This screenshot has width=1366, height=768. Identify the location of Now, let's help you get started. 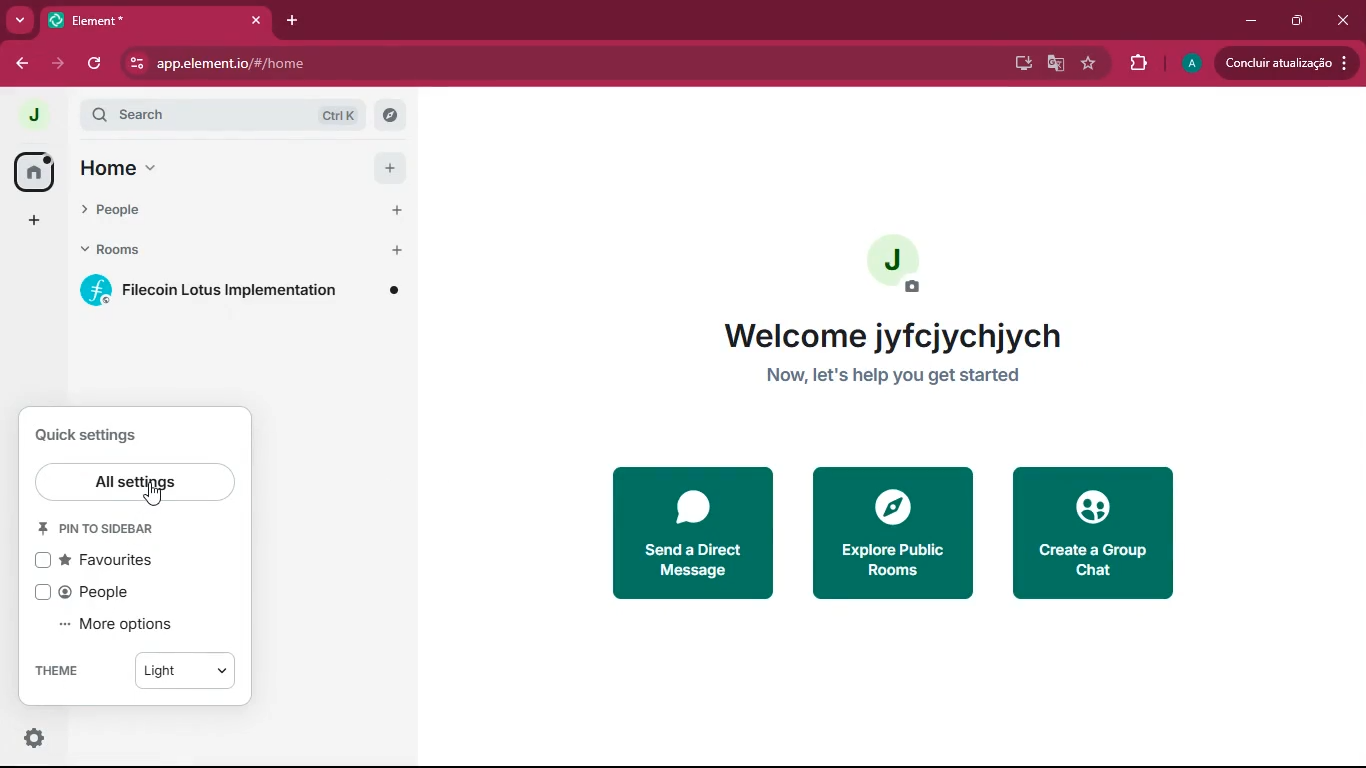
(892, 378).